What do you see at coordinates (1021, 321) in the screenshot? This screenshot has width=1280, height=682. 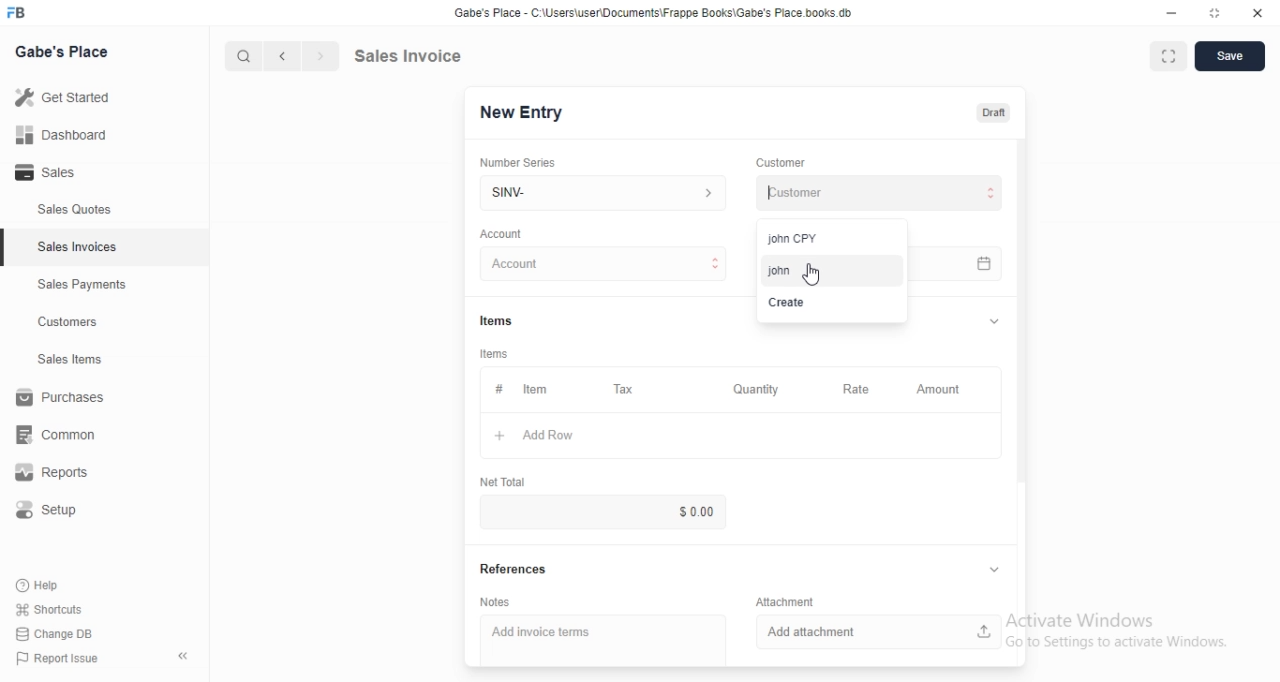 I see `scroll bar` at bounding box center [1021, 321].